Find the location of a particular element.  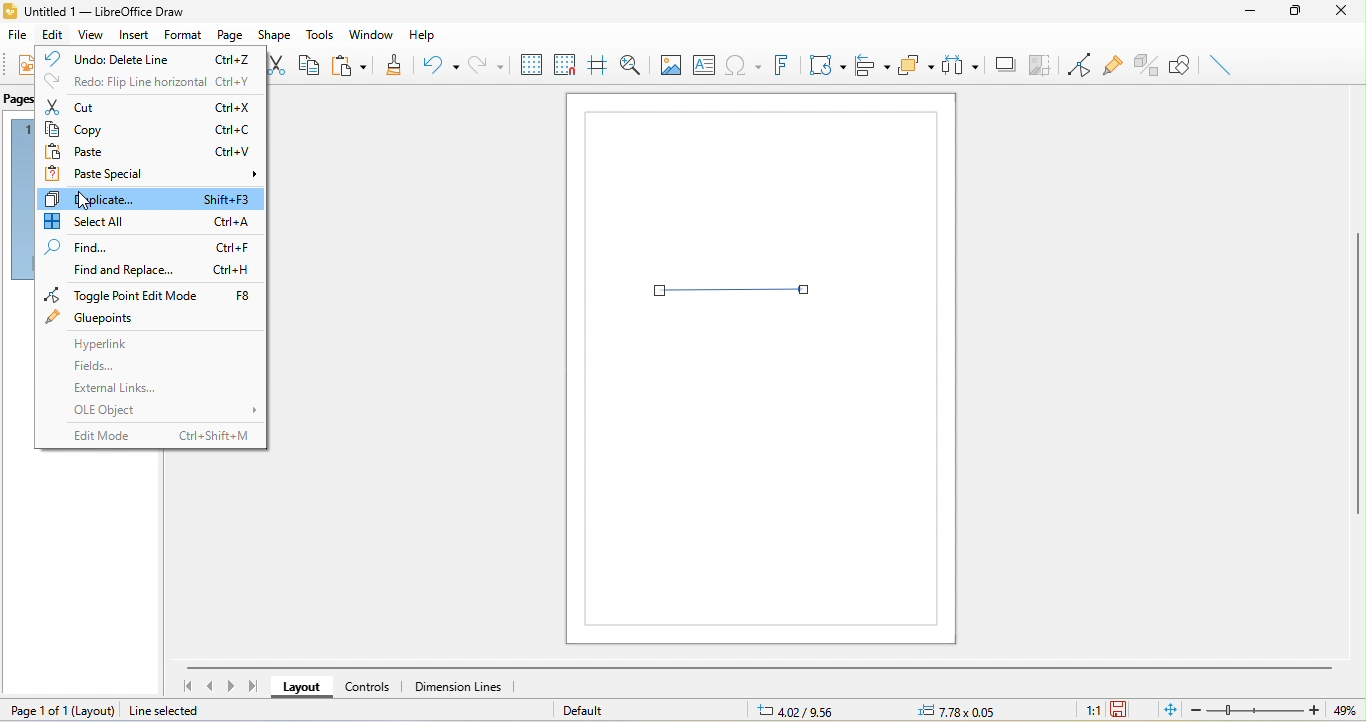

title is located at coordinates (94, 12).